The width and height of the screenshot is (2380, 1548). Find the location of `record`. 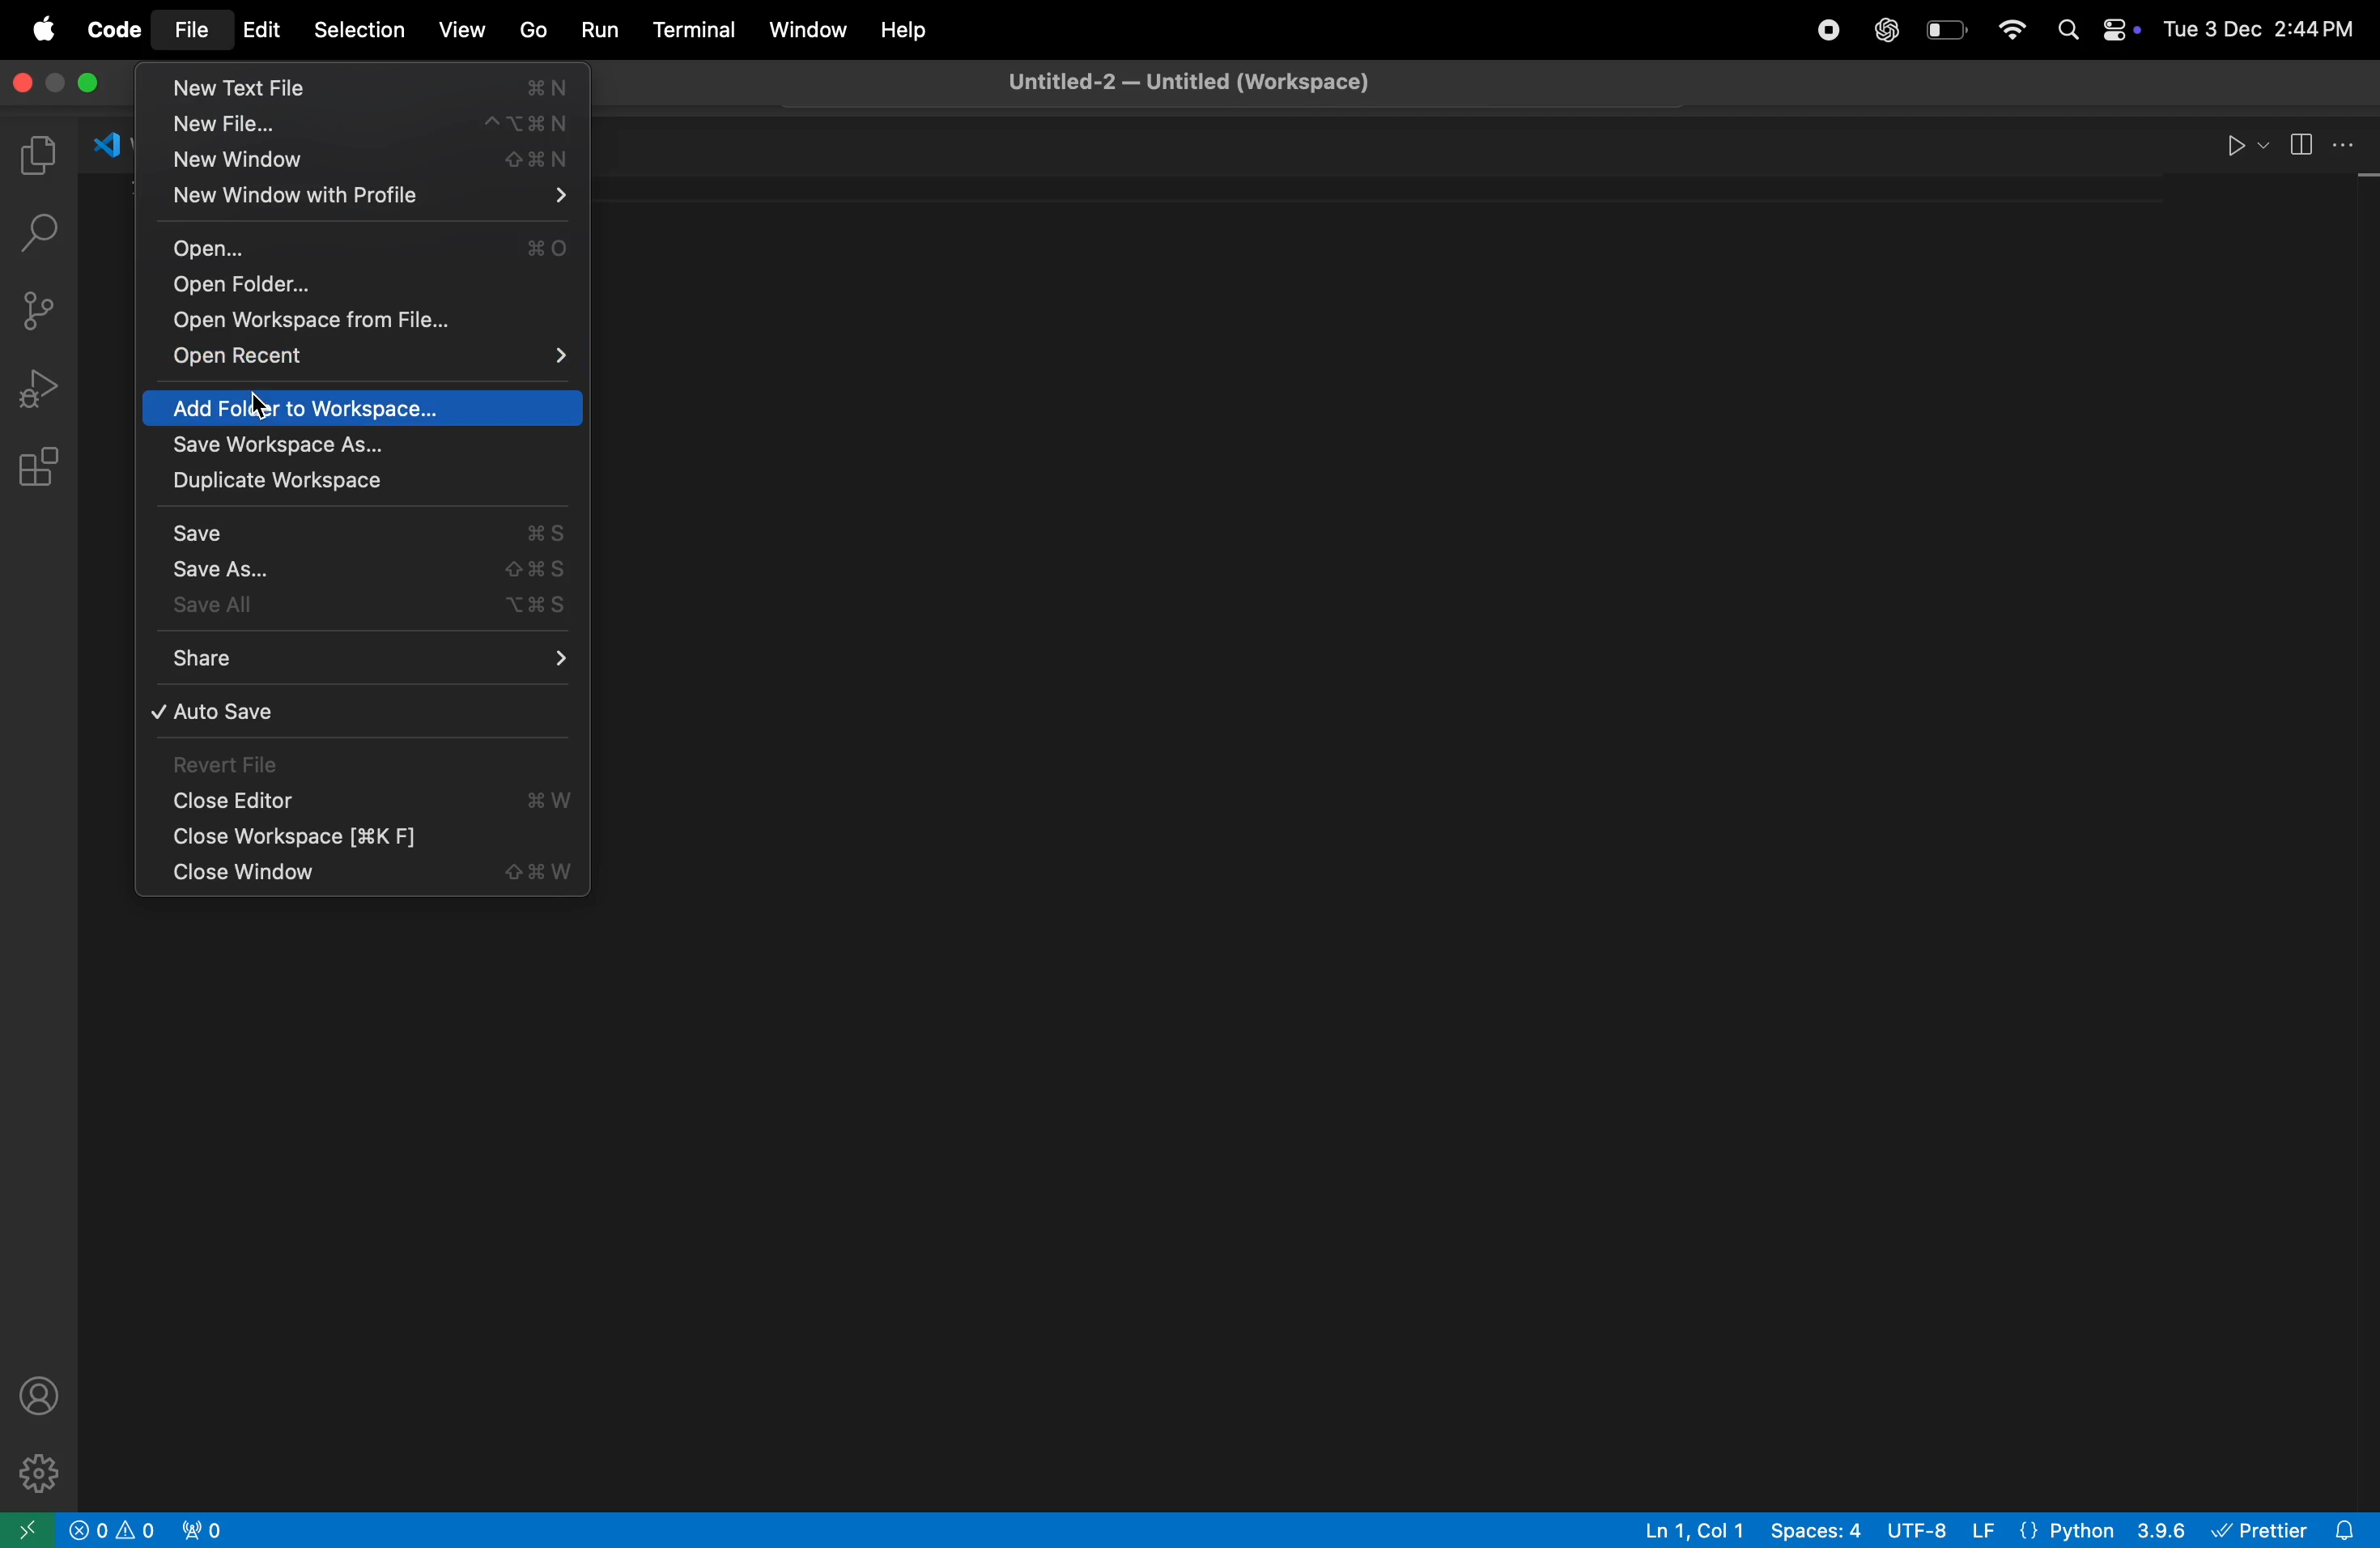

record is located at coordinates (1826, 30).